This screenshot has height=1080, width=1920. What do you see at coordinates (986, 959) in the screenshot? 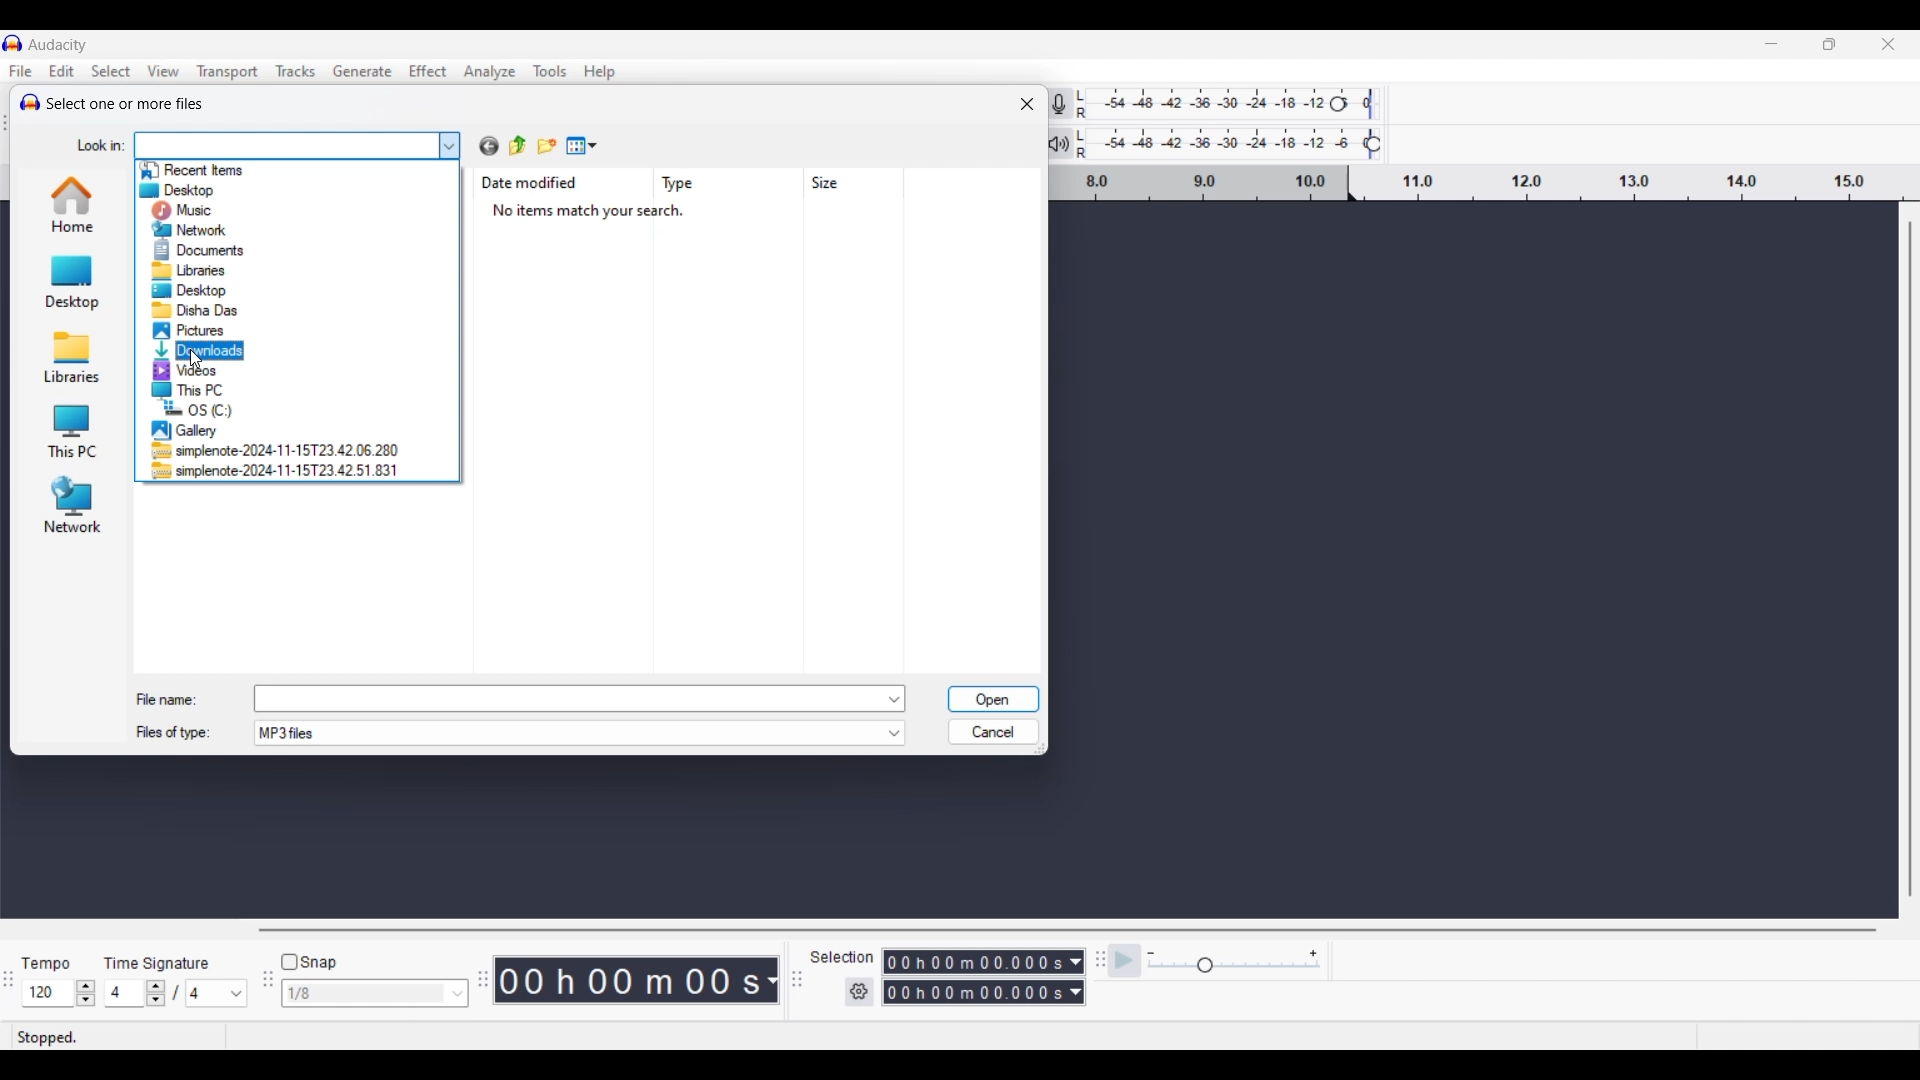
I see `00h00m00.000s` at bounding box center [986, 959].